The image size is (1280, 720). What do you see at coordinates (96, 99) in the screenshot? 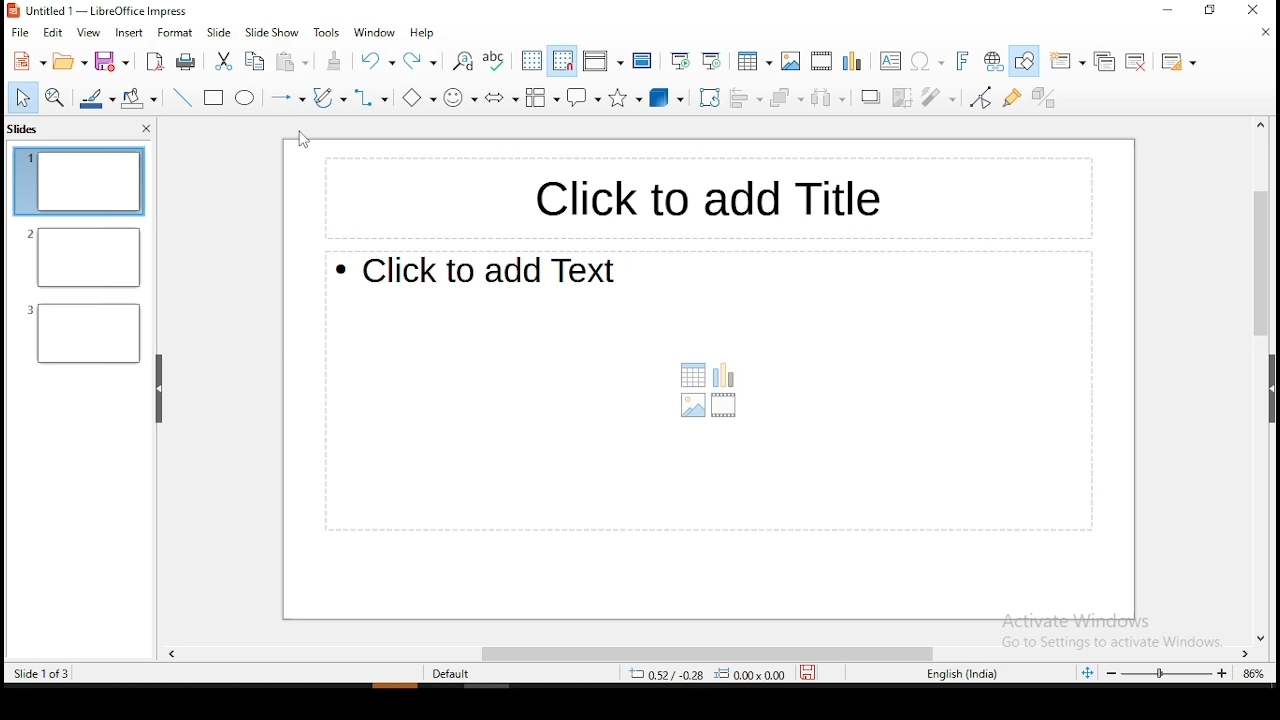
I see `line color` at bounding box center [96, 99].